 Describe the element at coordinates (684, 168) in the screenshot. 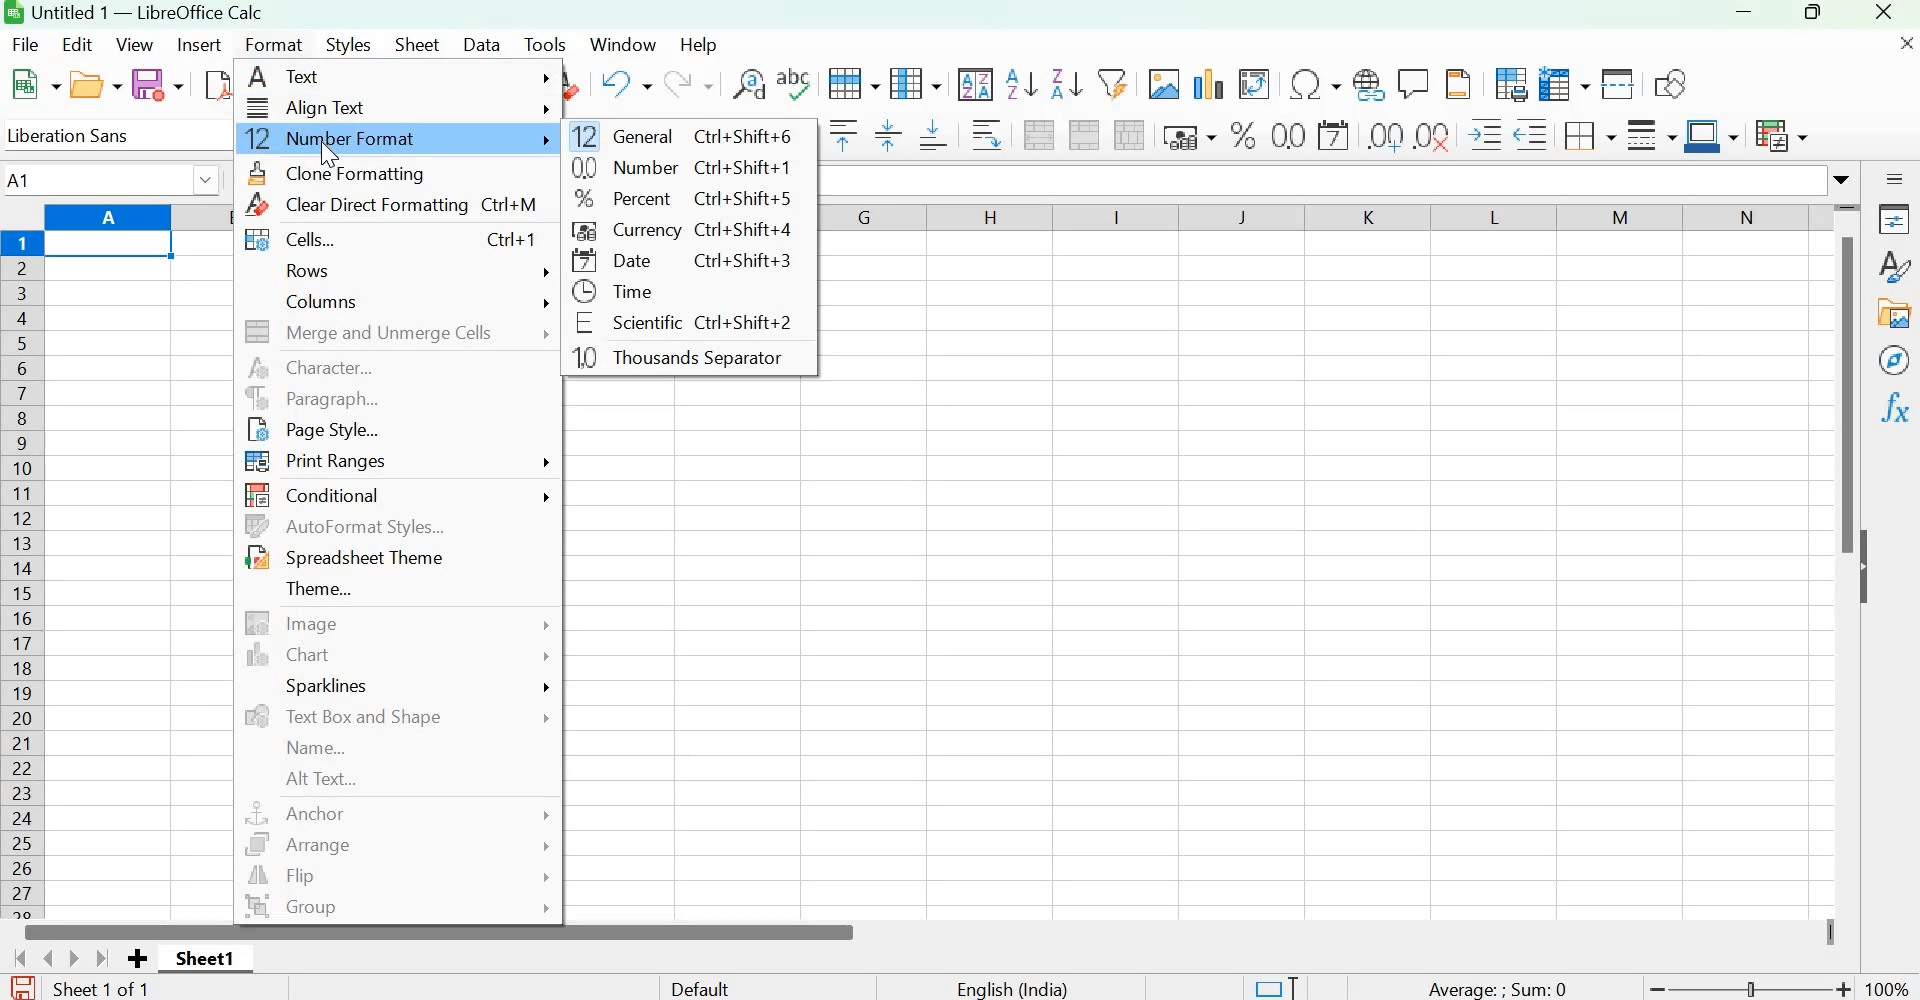

I see `Number` at that location.